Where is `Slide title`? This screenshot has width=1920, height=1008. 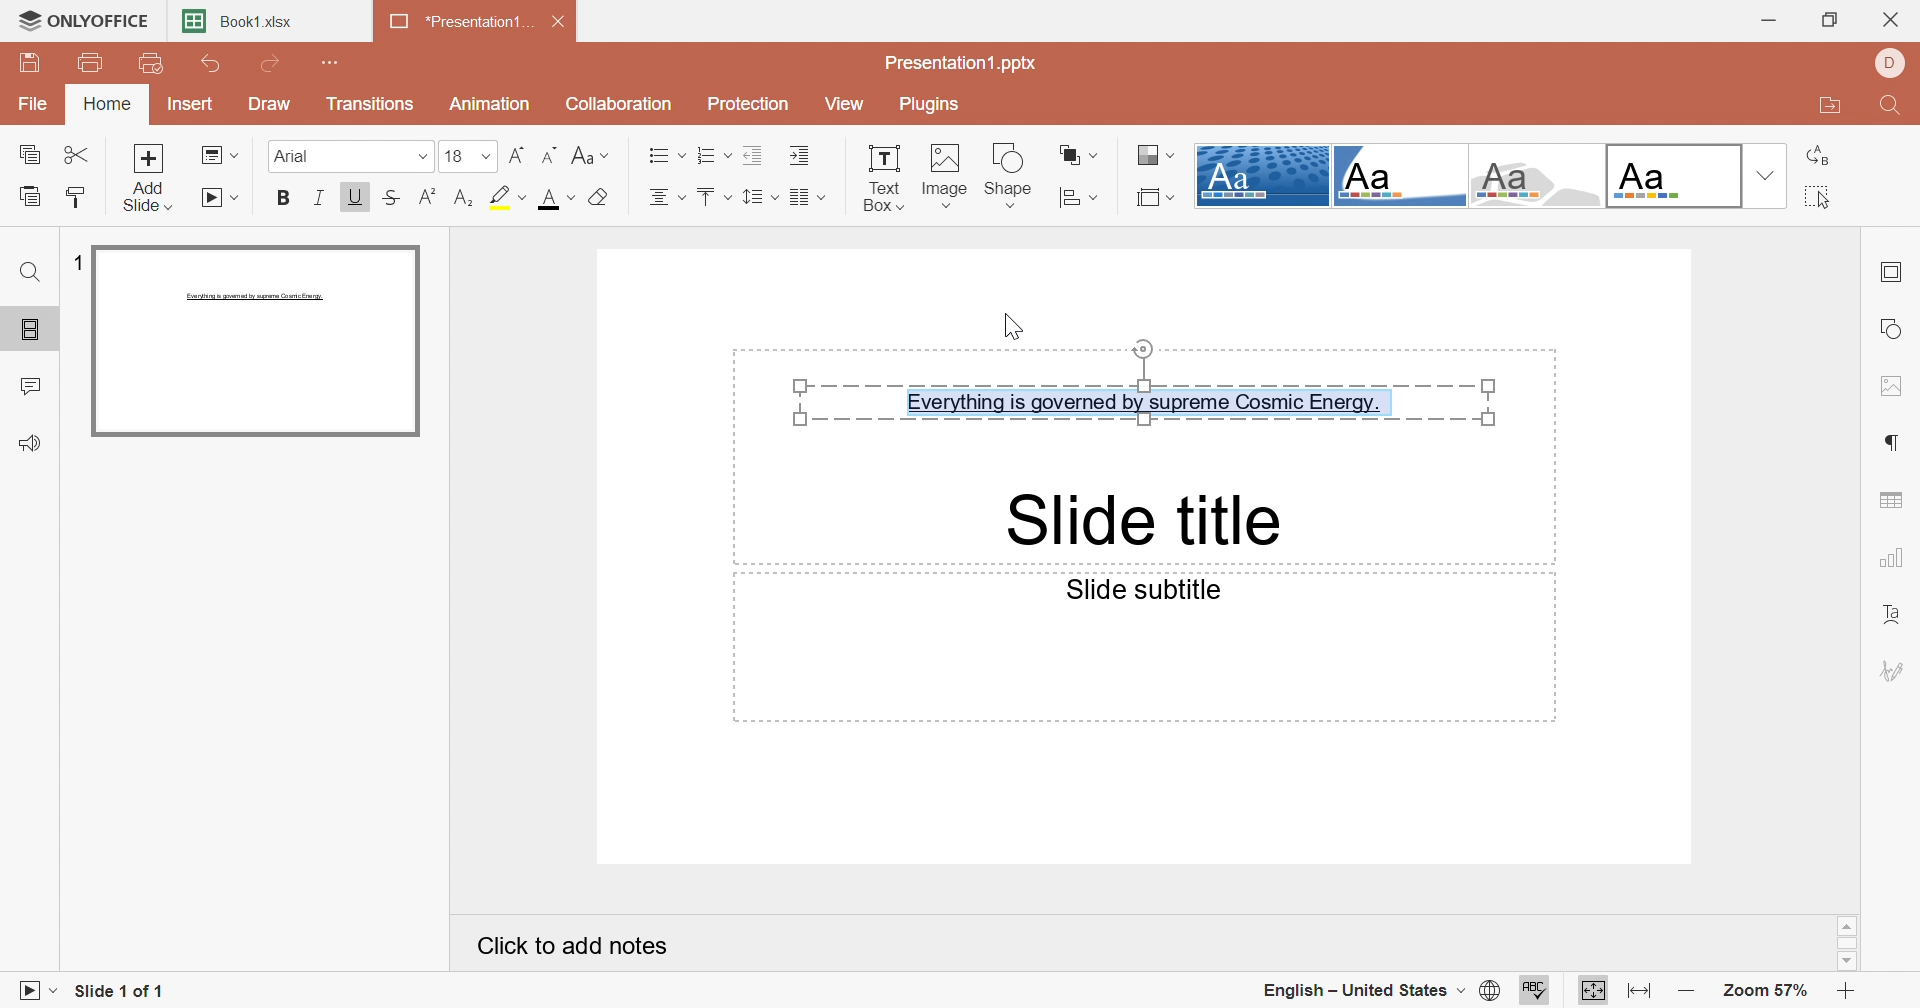
Slide title is located at coordinates (1134, 523).